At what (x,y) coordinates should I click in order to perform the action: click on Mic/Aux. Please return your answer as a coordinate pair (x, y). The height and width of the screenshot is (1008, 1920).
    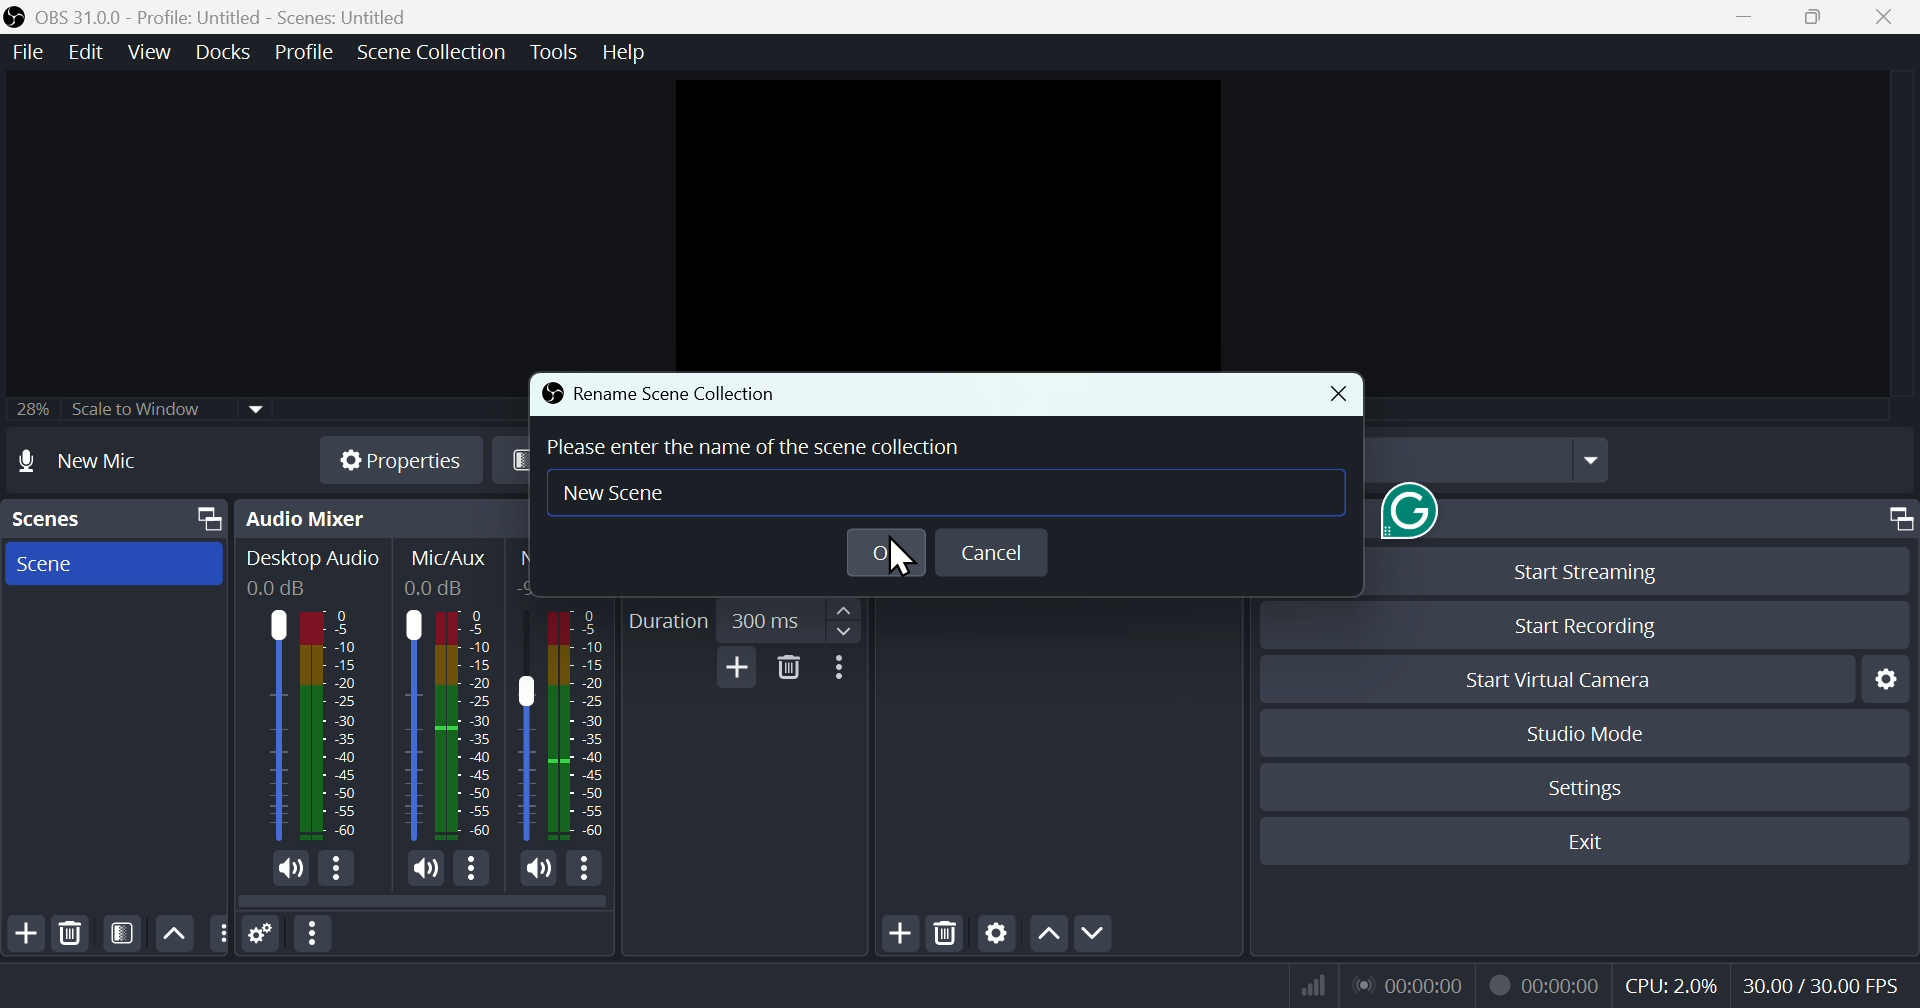
    Looking at the image, I should click on (409, 724).